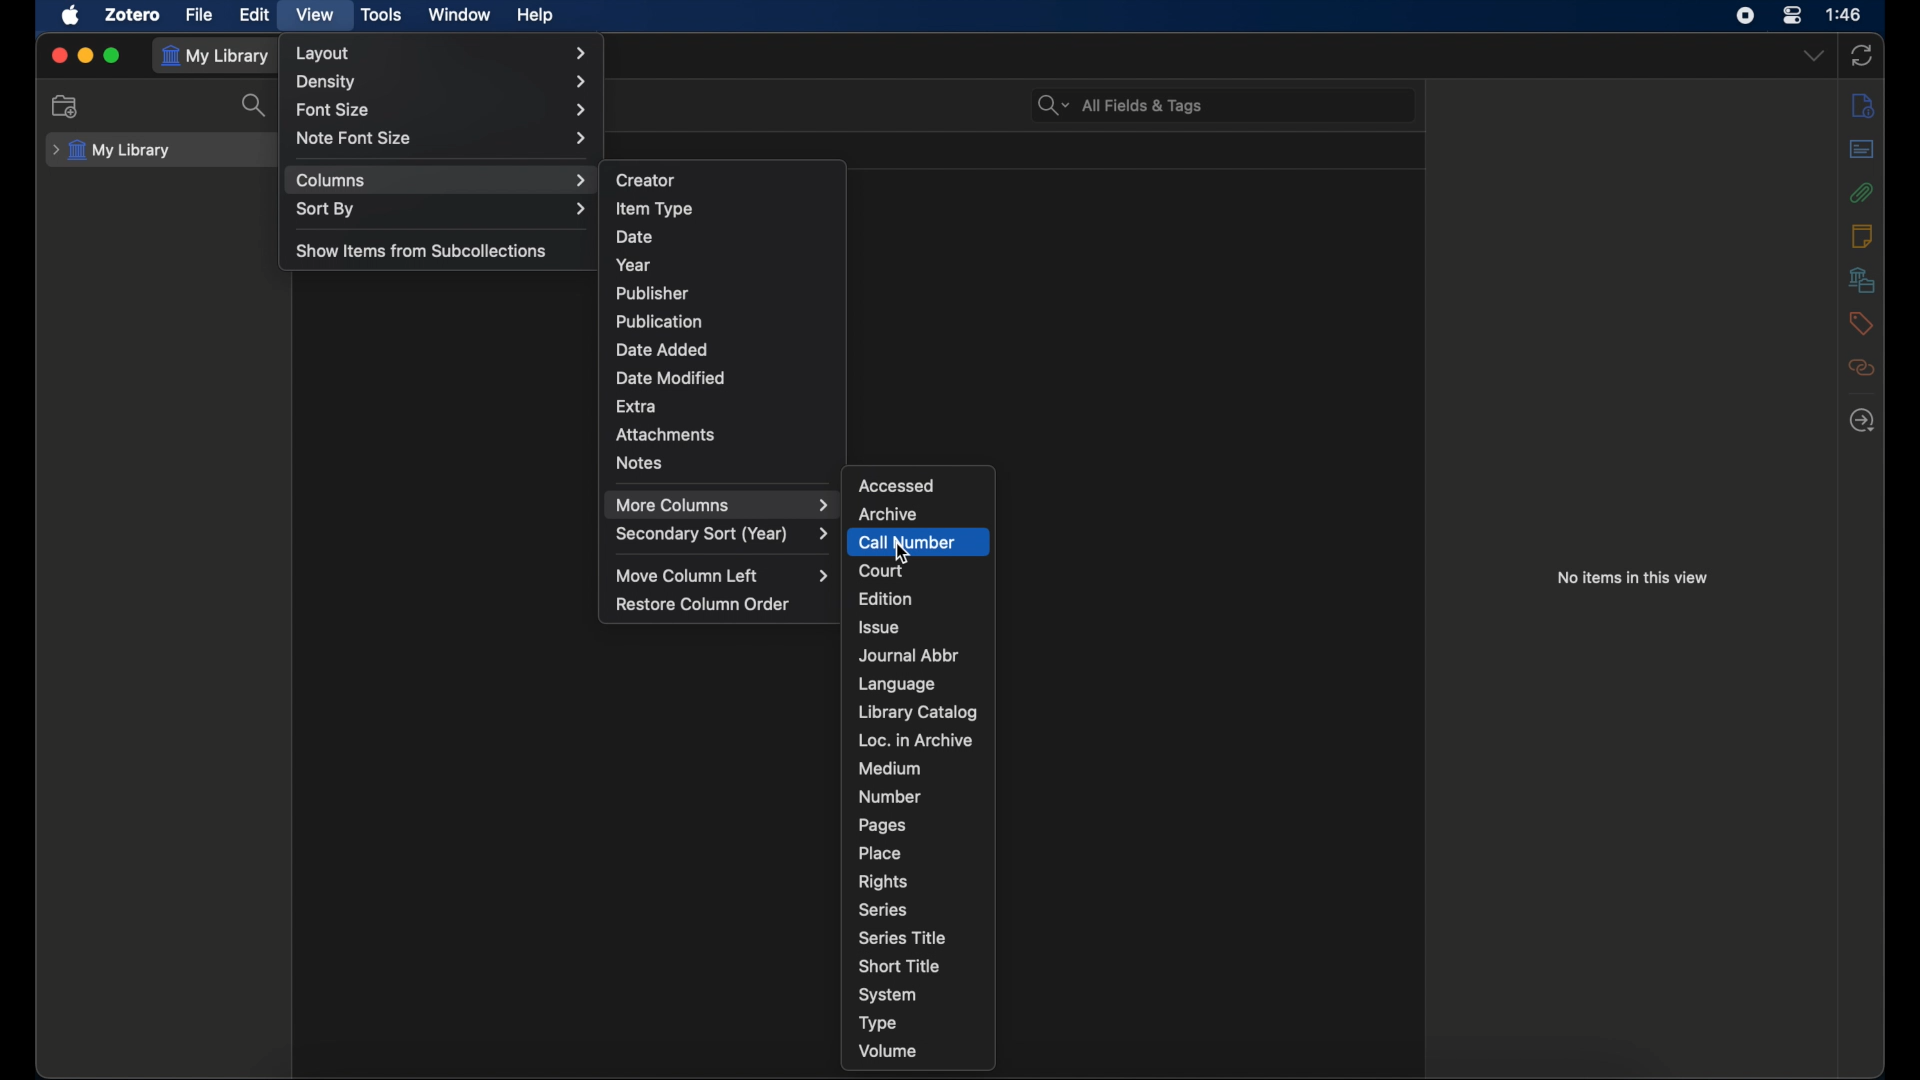 The image size is (1920, 1080). What do you see at coordinates (882, 573) in the screenshot?
I see `court` at bounding box center [882, 573].